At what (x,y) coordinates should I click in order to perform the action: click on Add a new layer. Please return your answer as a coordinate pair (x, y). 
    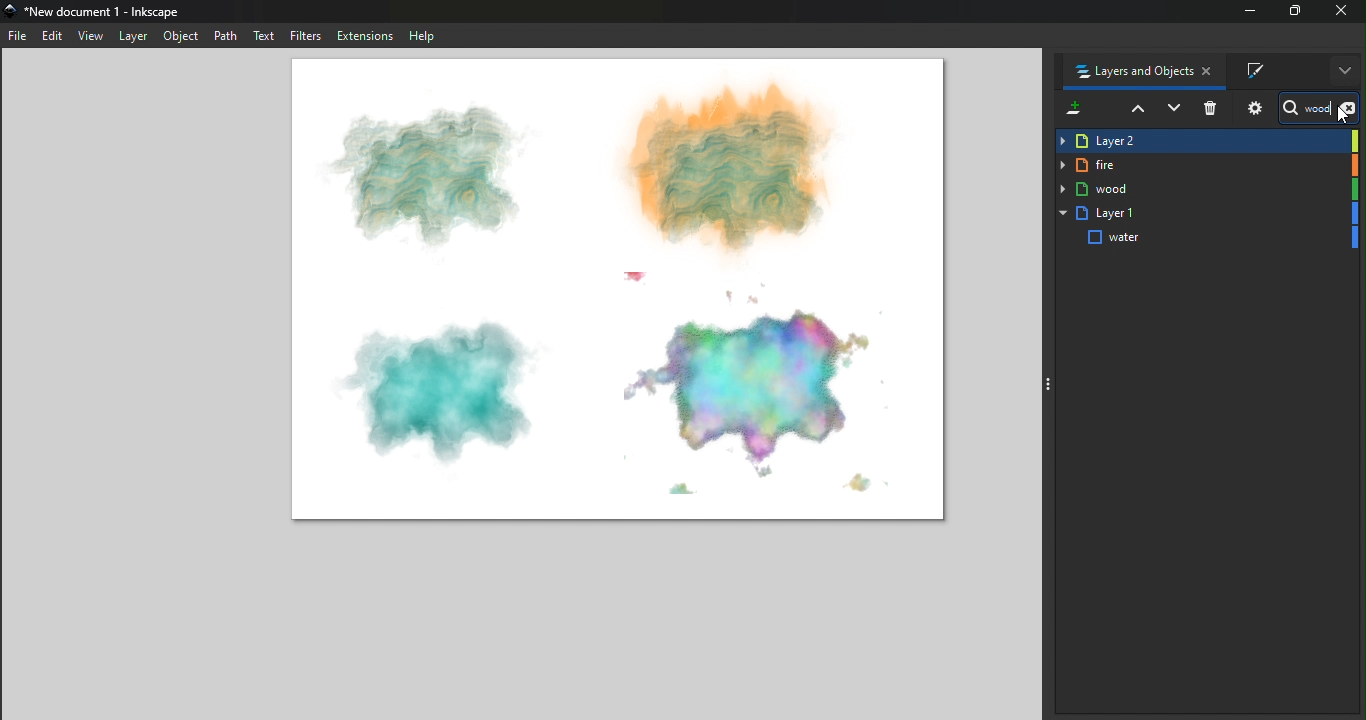
    Looking at the image, I should click on (1072, 111).